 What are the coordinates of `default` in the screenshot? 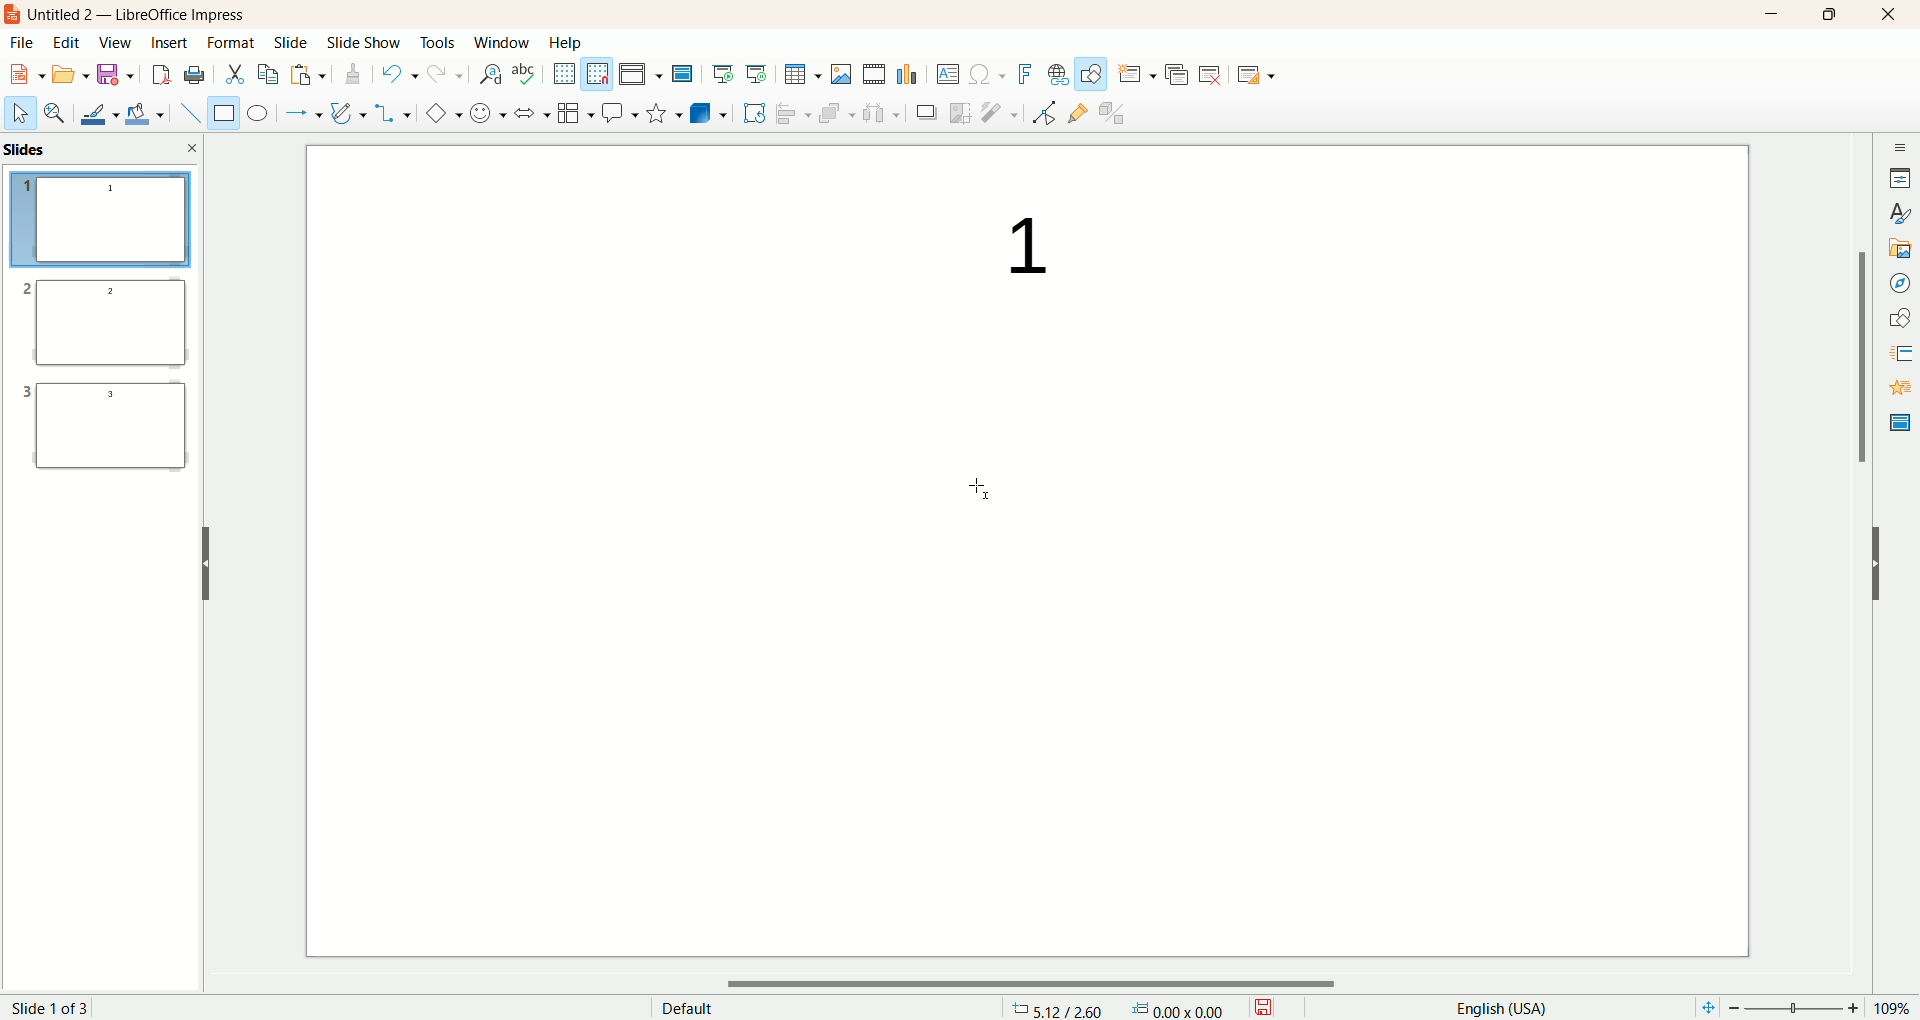 It's located at (685, 1006).